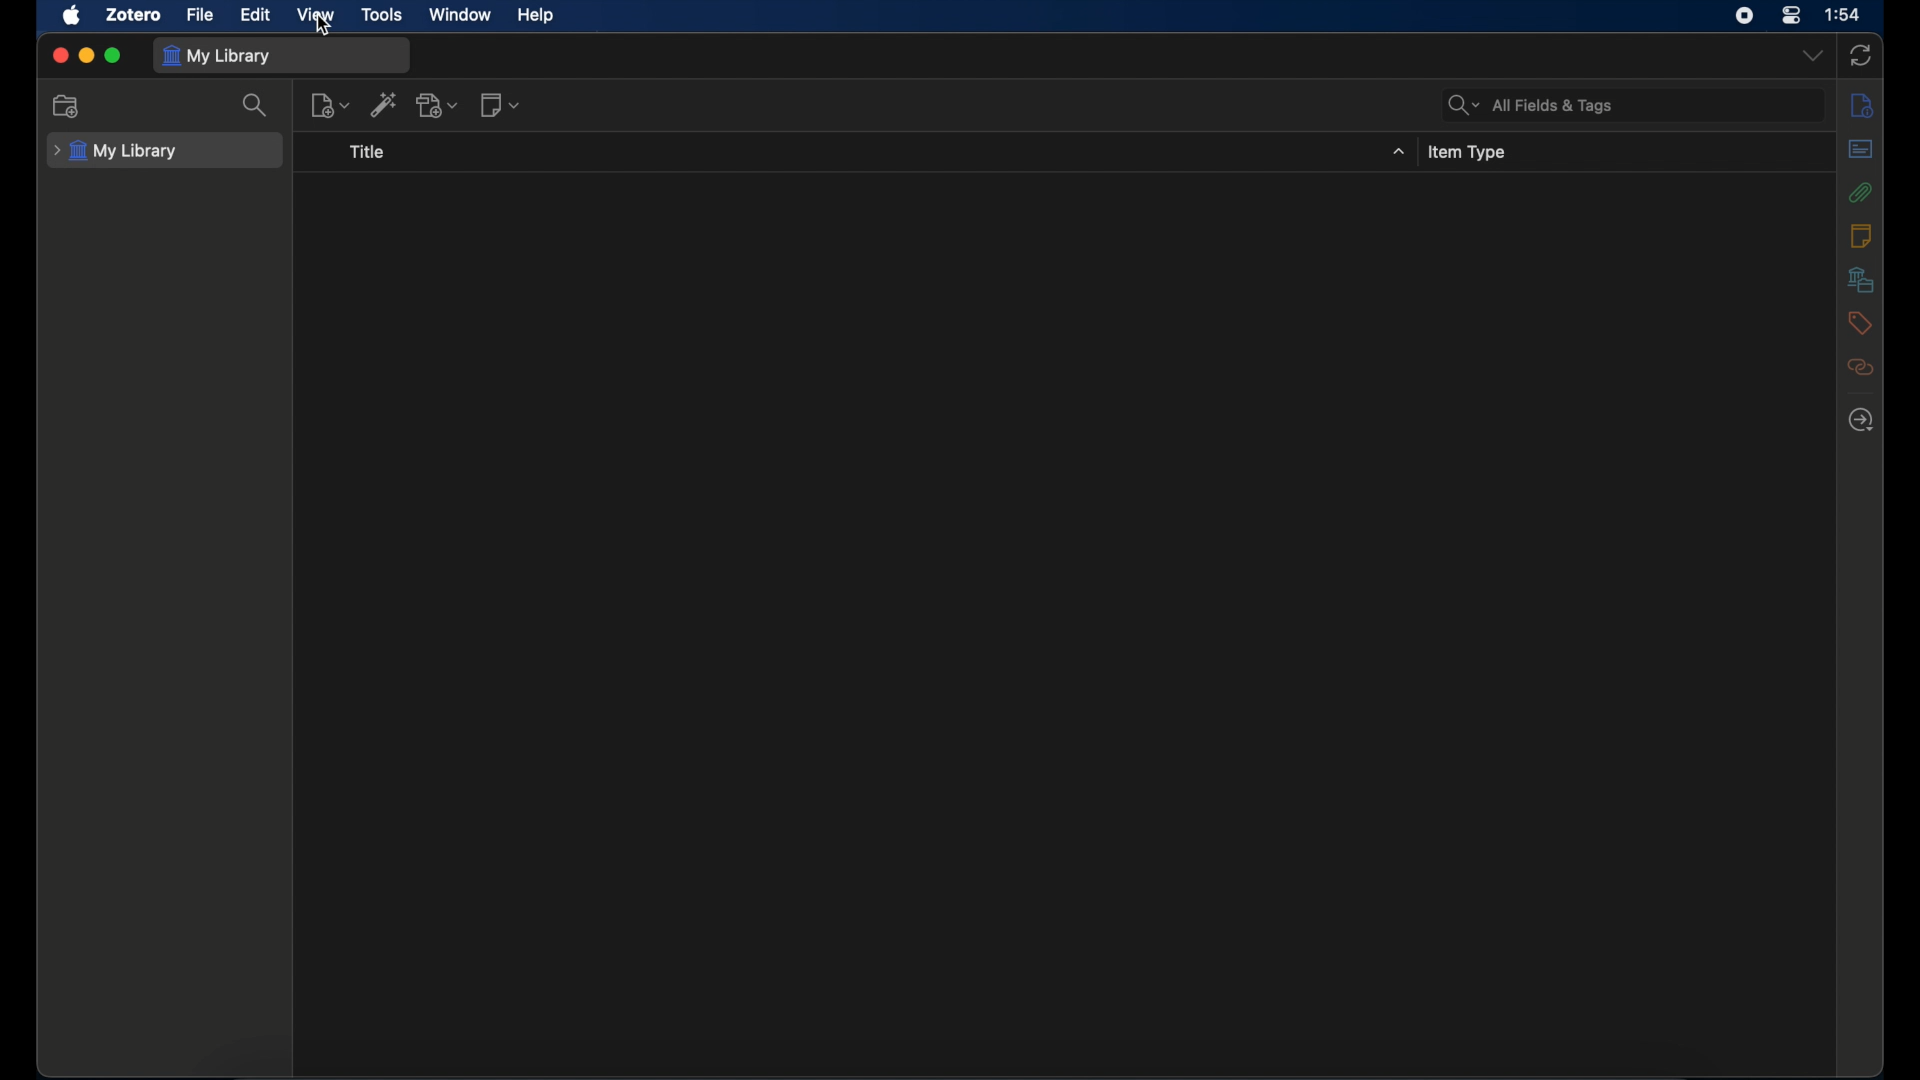 The height and width of the screenshot is (1080, 1920). Describe the element at coordinates (462, 14) in the screenshot. I see `window` at that location.